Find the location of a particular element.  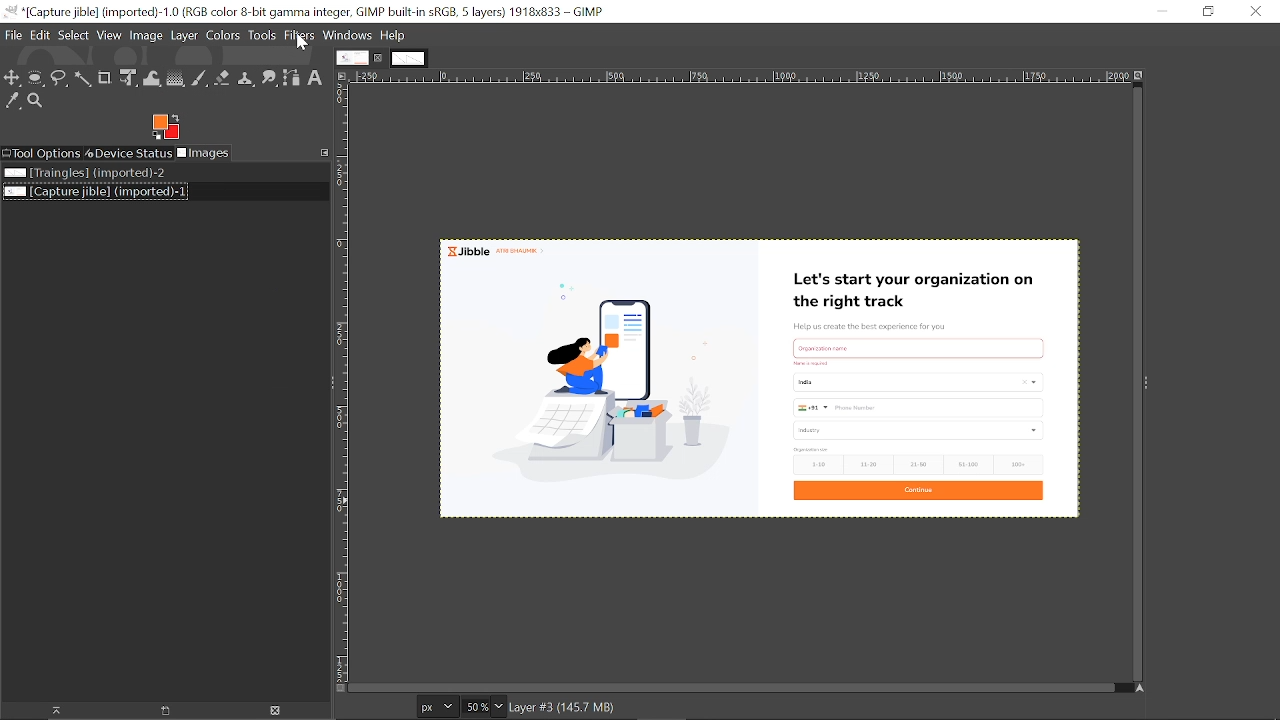

Toggle quick mask on/off is located at coordinates (339, 688).